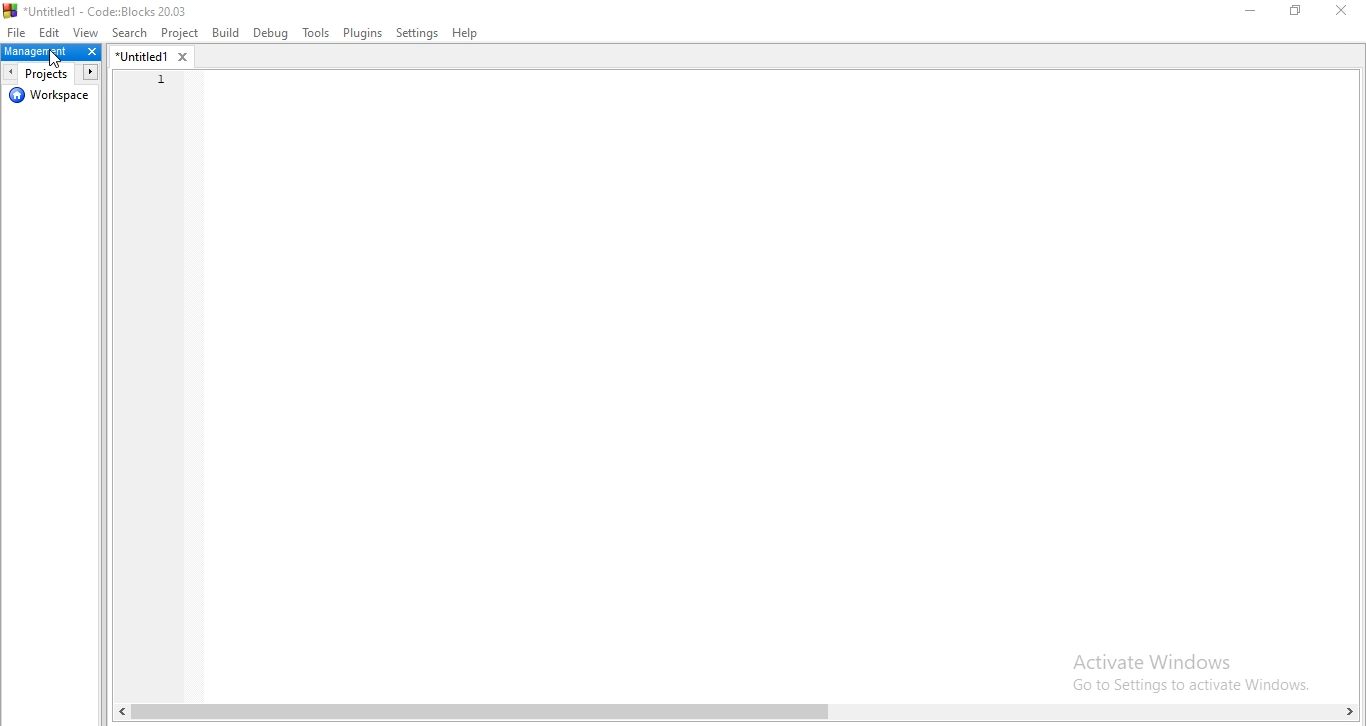 The width and height of the screenshot is (1366, 726). Describe the element at coordinates (159, 57) in the screenshot. I see `untitled1` at that location.